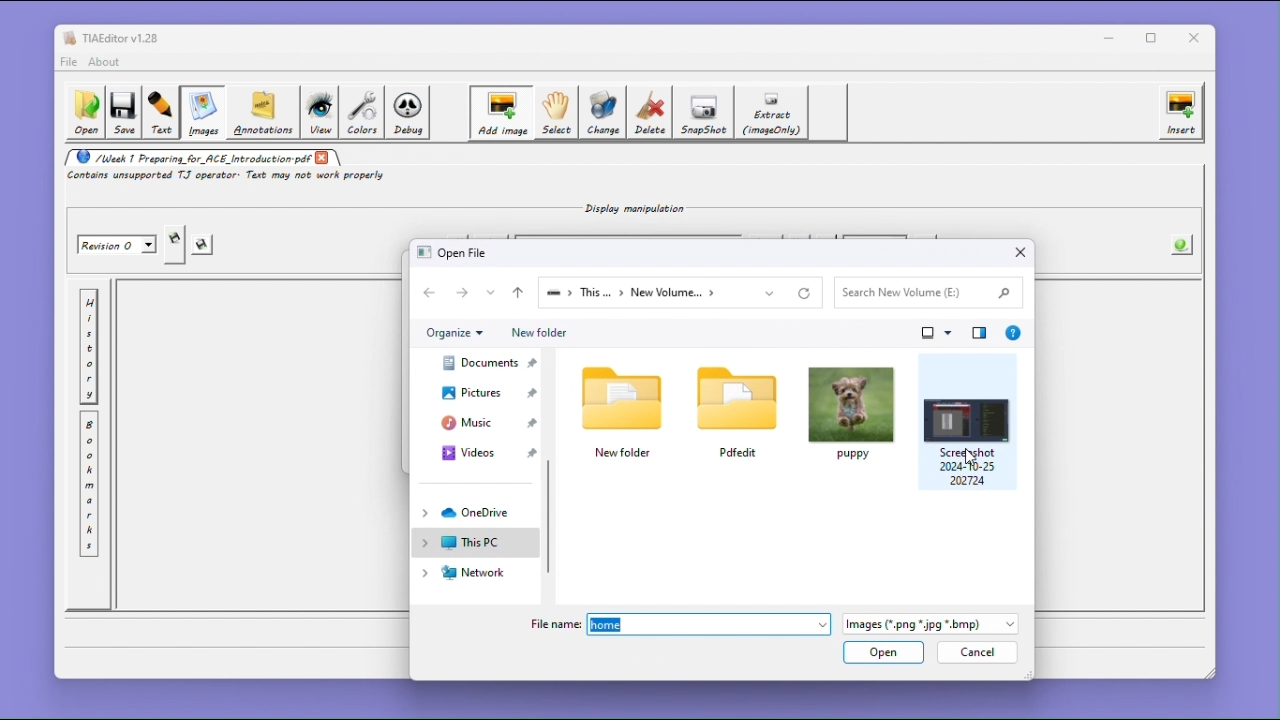 Image resolution: width=1280 pixels, height=720 pixels. Describe the element at coordinates (472, 574) in the screenshot. I see `Network` at that location.